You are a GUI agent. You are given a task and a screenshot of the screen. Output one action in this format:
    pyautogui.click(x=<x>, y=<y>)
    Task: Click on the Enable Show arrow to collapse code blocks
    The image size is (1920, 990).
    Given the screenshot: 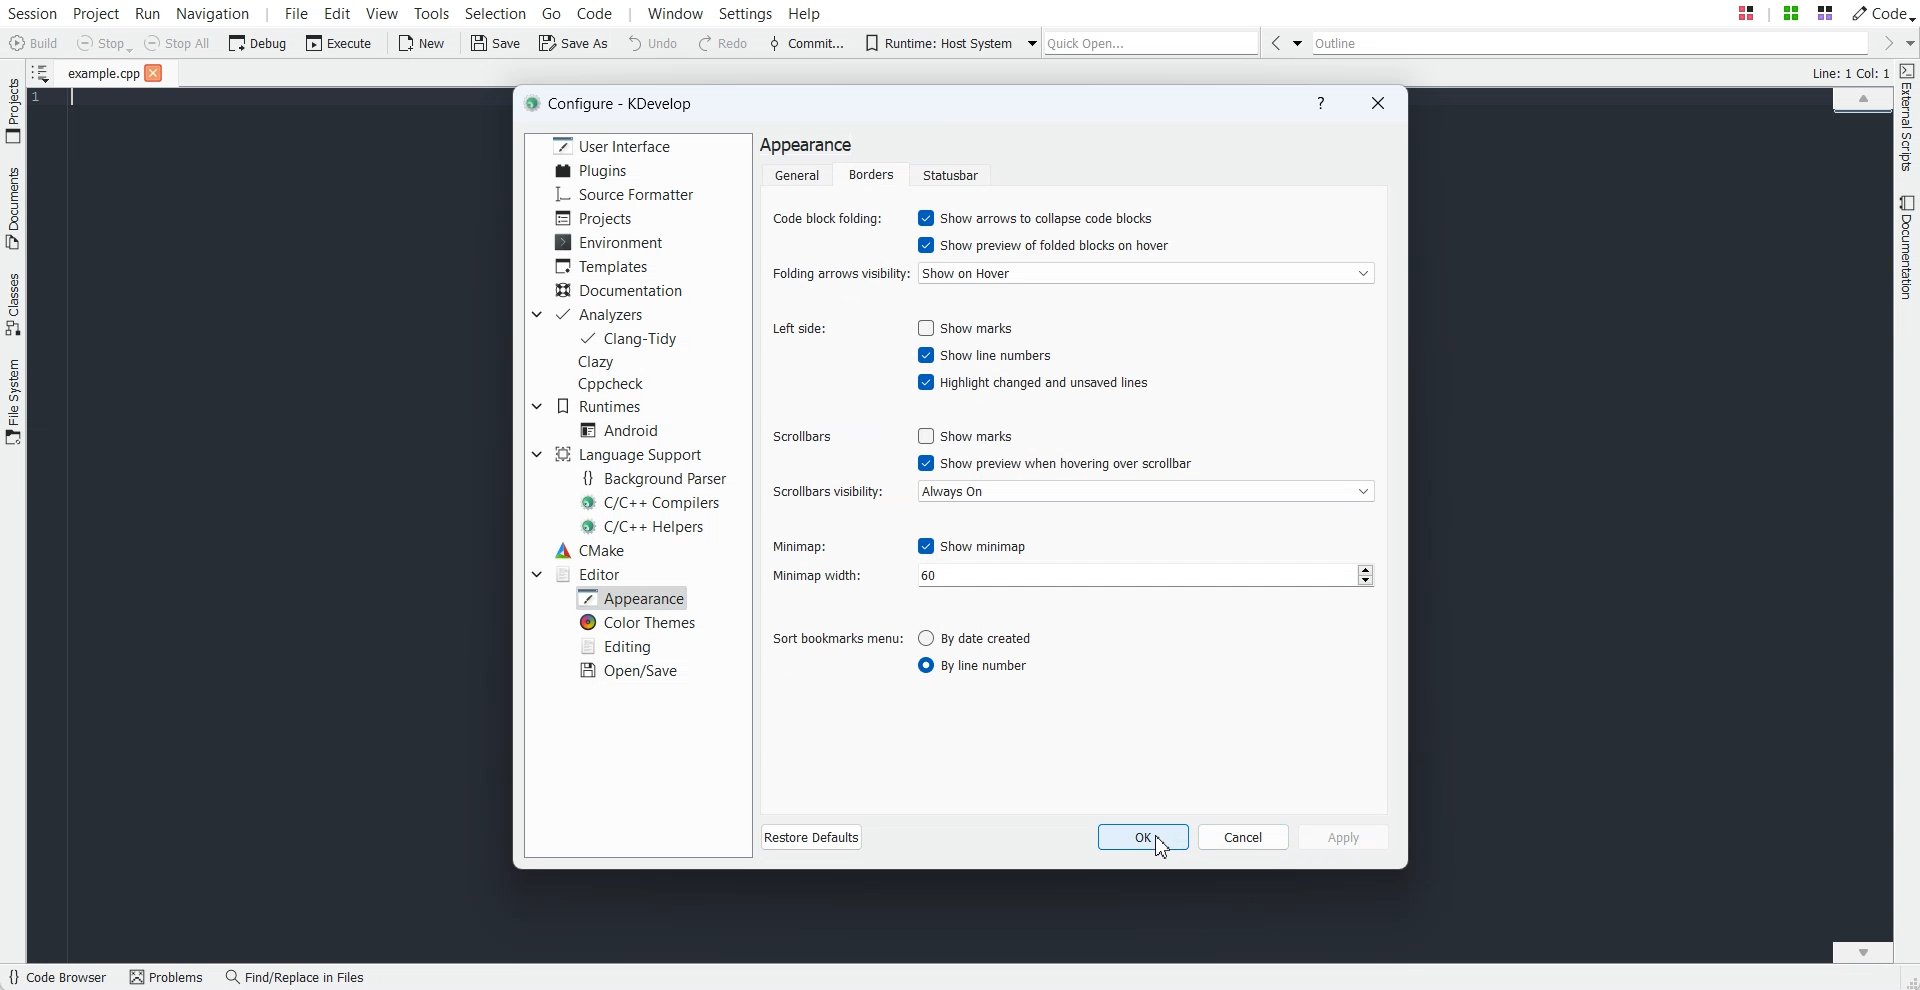 What is the action you would take?
    pyautogui.click(x=1040, y=217)
    